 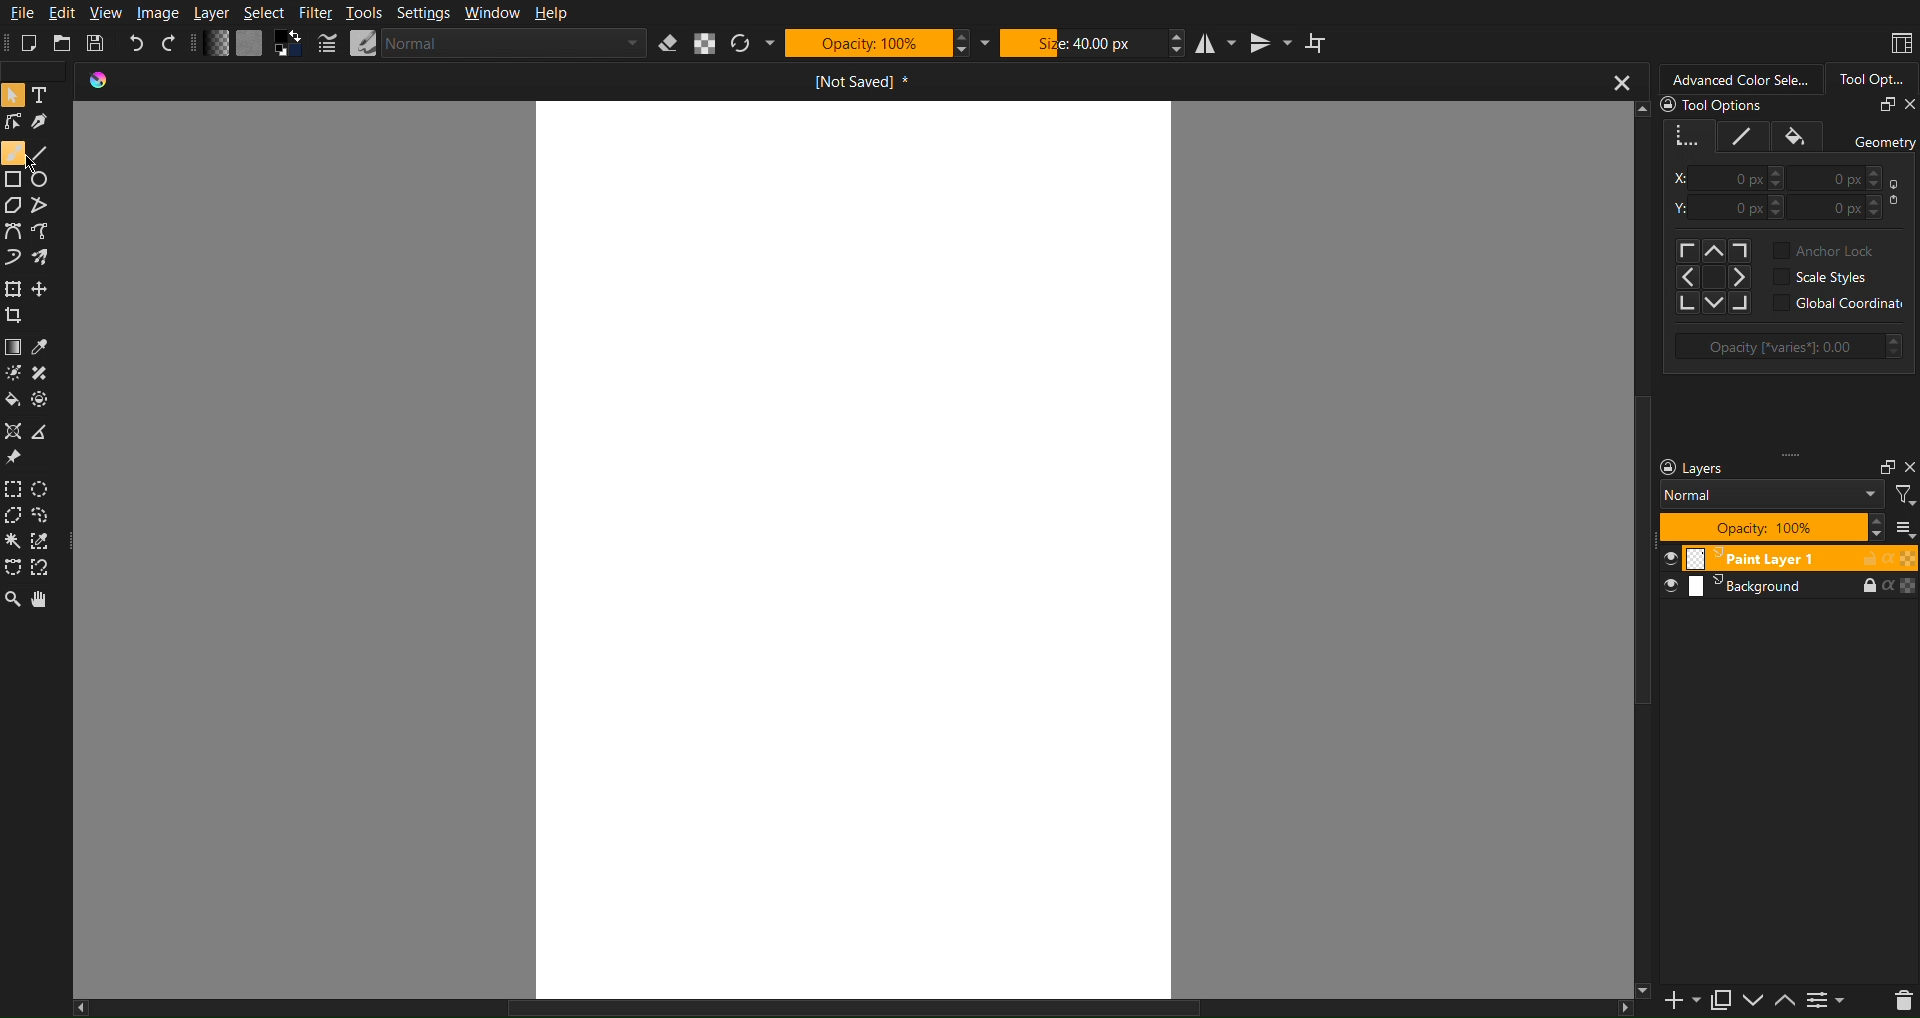 What do you see at coordinates (423, 12) in the screenshot?
I see `Settings` at bounding box center [423, 12].